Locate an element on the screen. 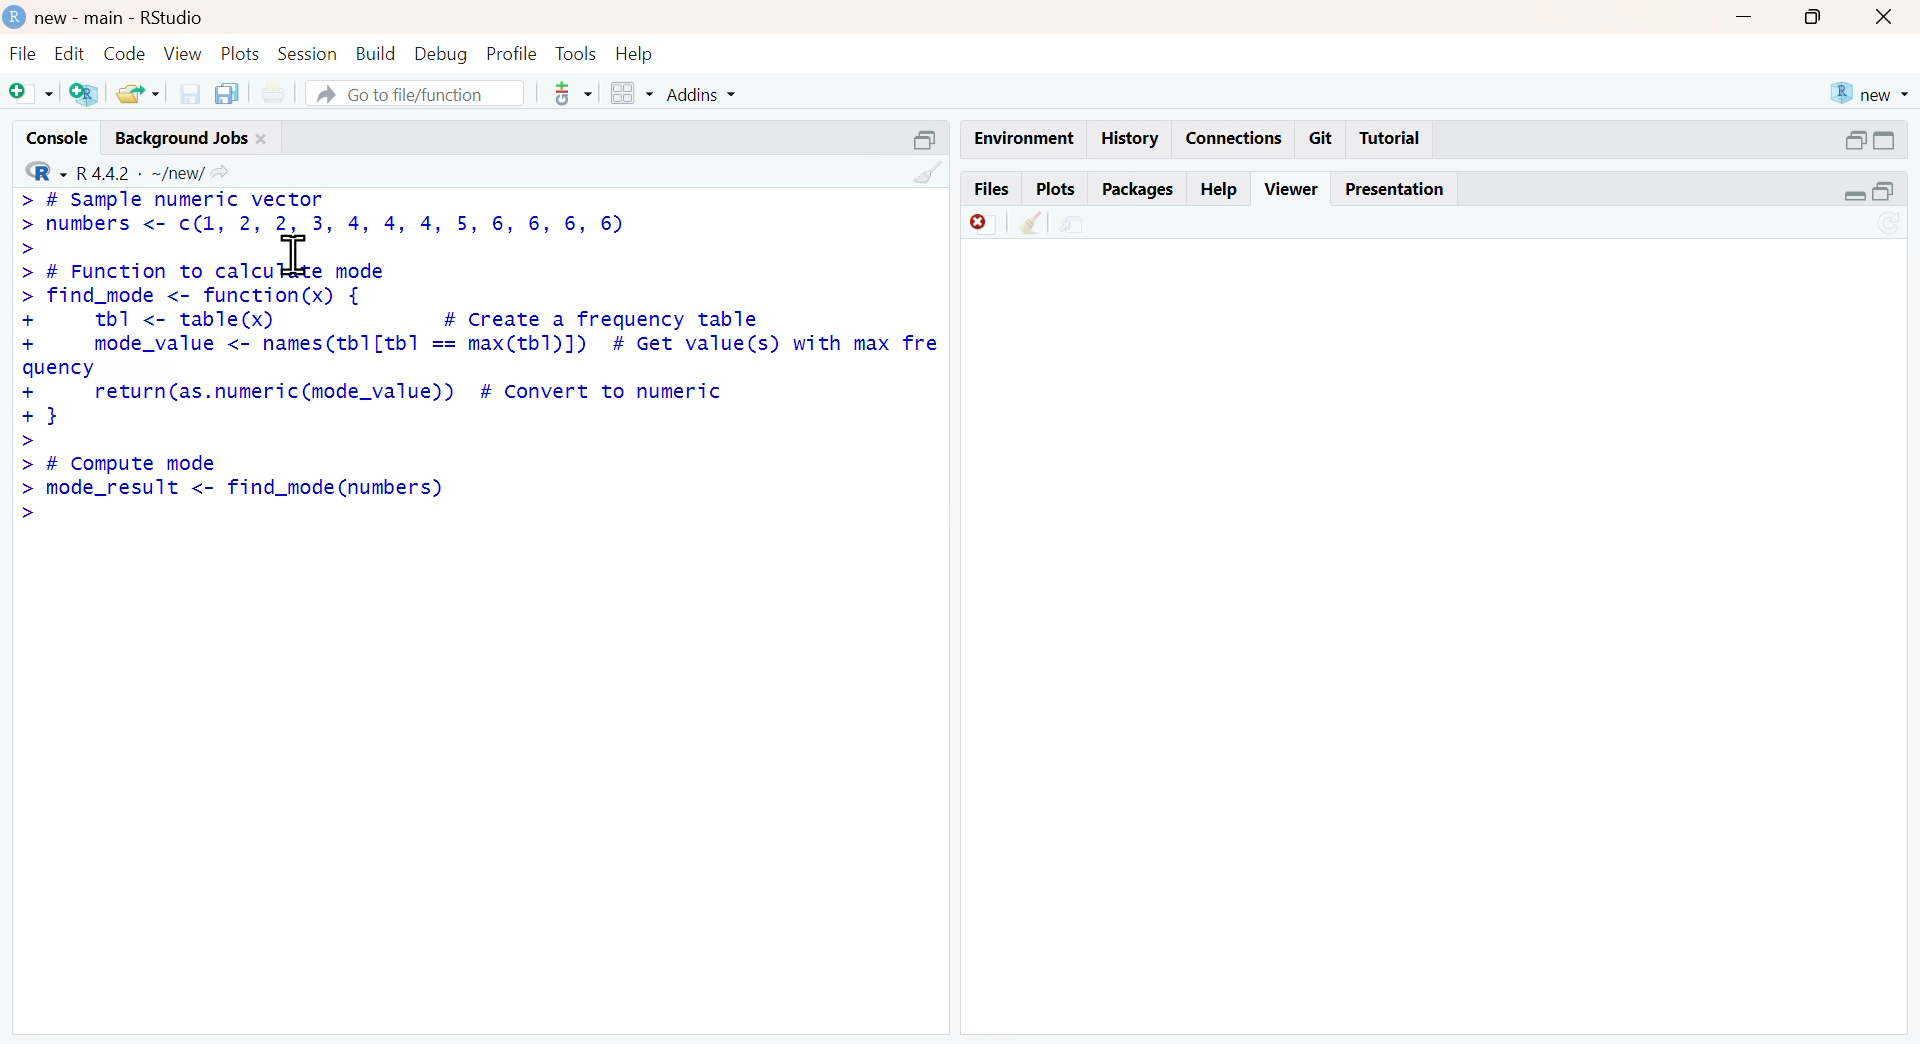  logo is located at coordinates (17, 16).